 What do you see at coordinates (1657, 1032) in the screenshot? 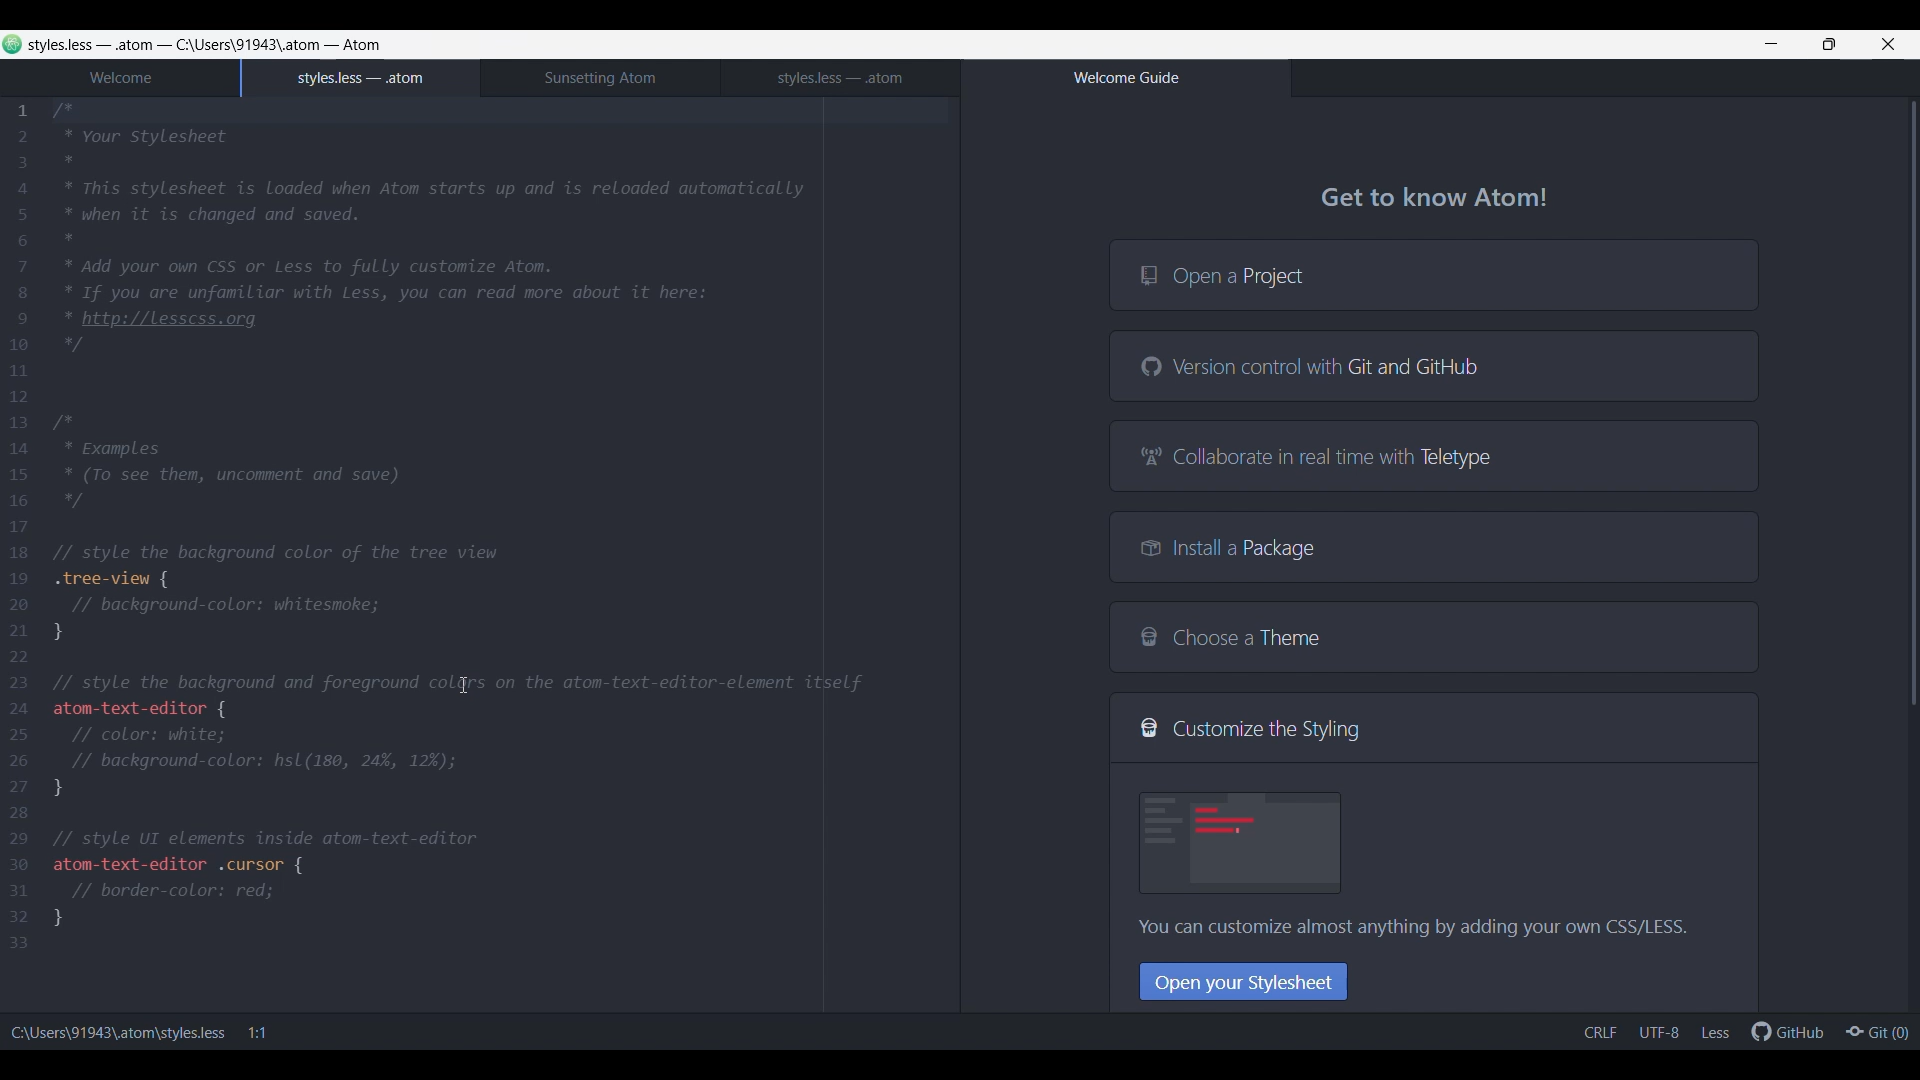
I see `More details of current selection` at bounding box center [1657, 1032].